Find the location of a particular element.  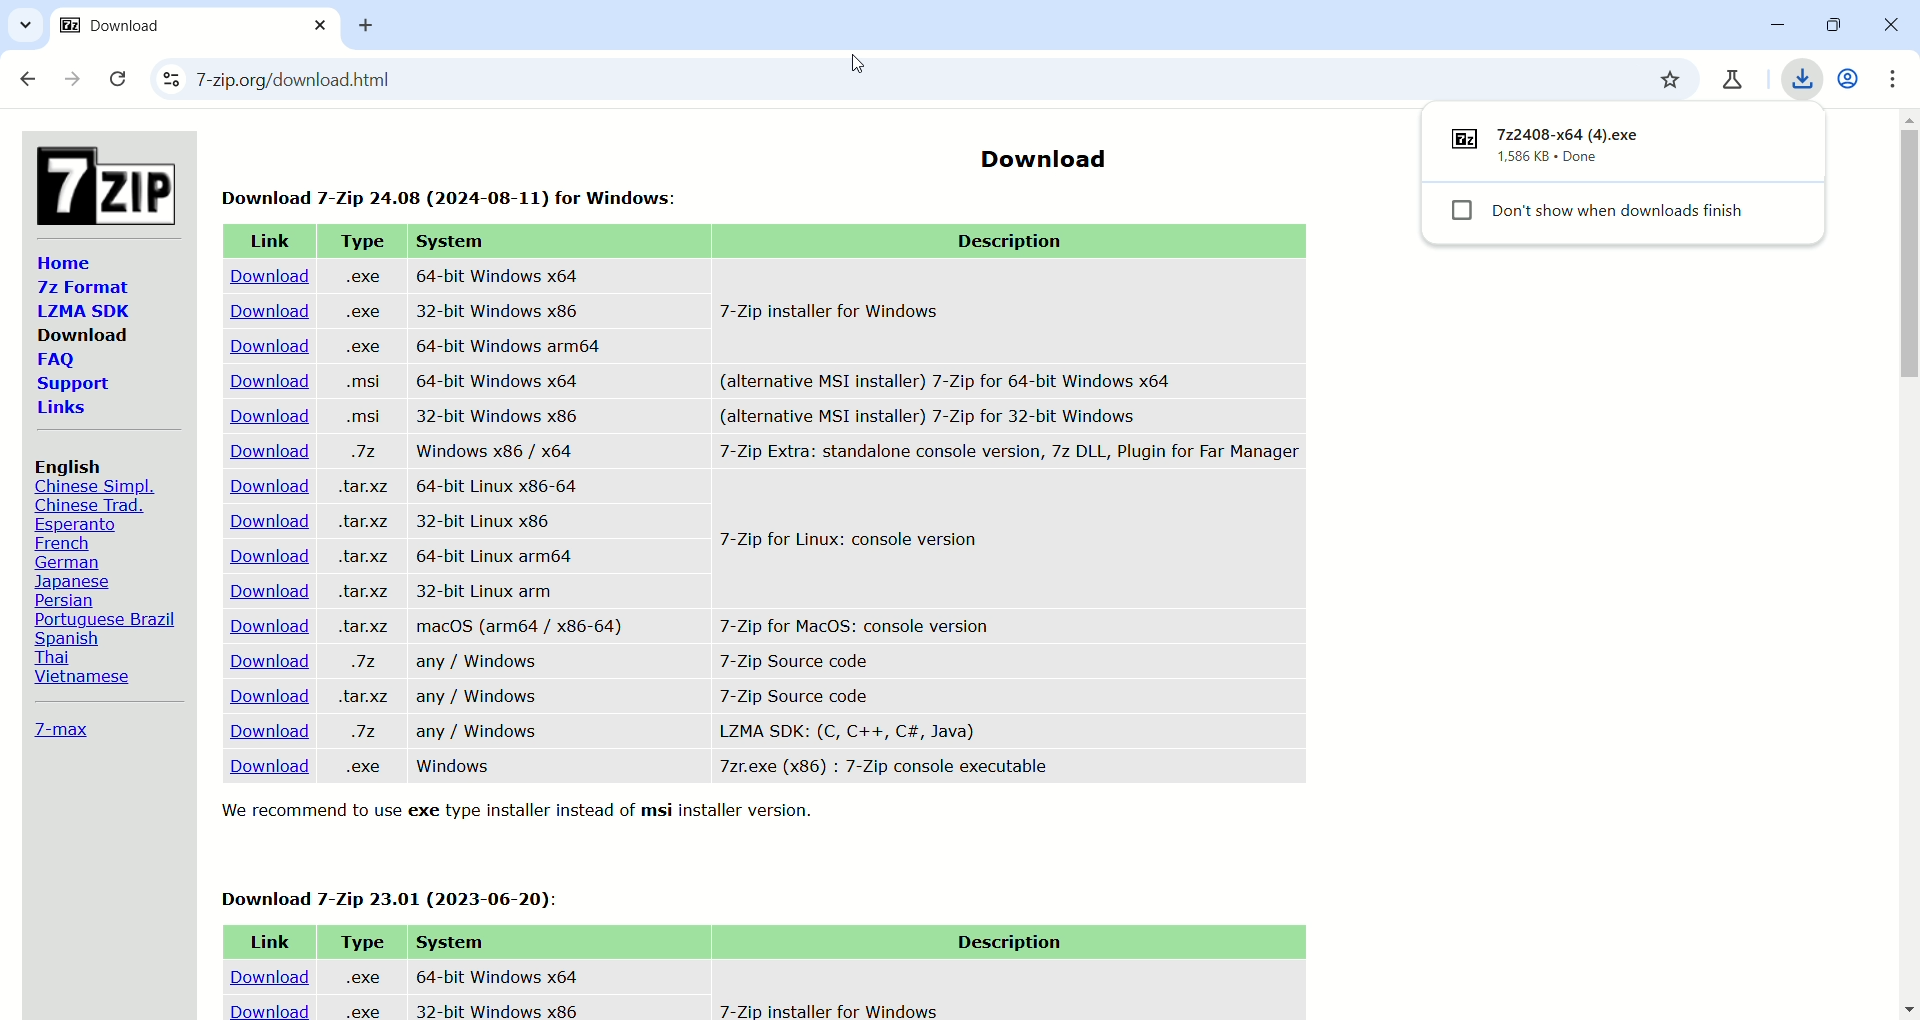

English is located at coordinates (71, 466).